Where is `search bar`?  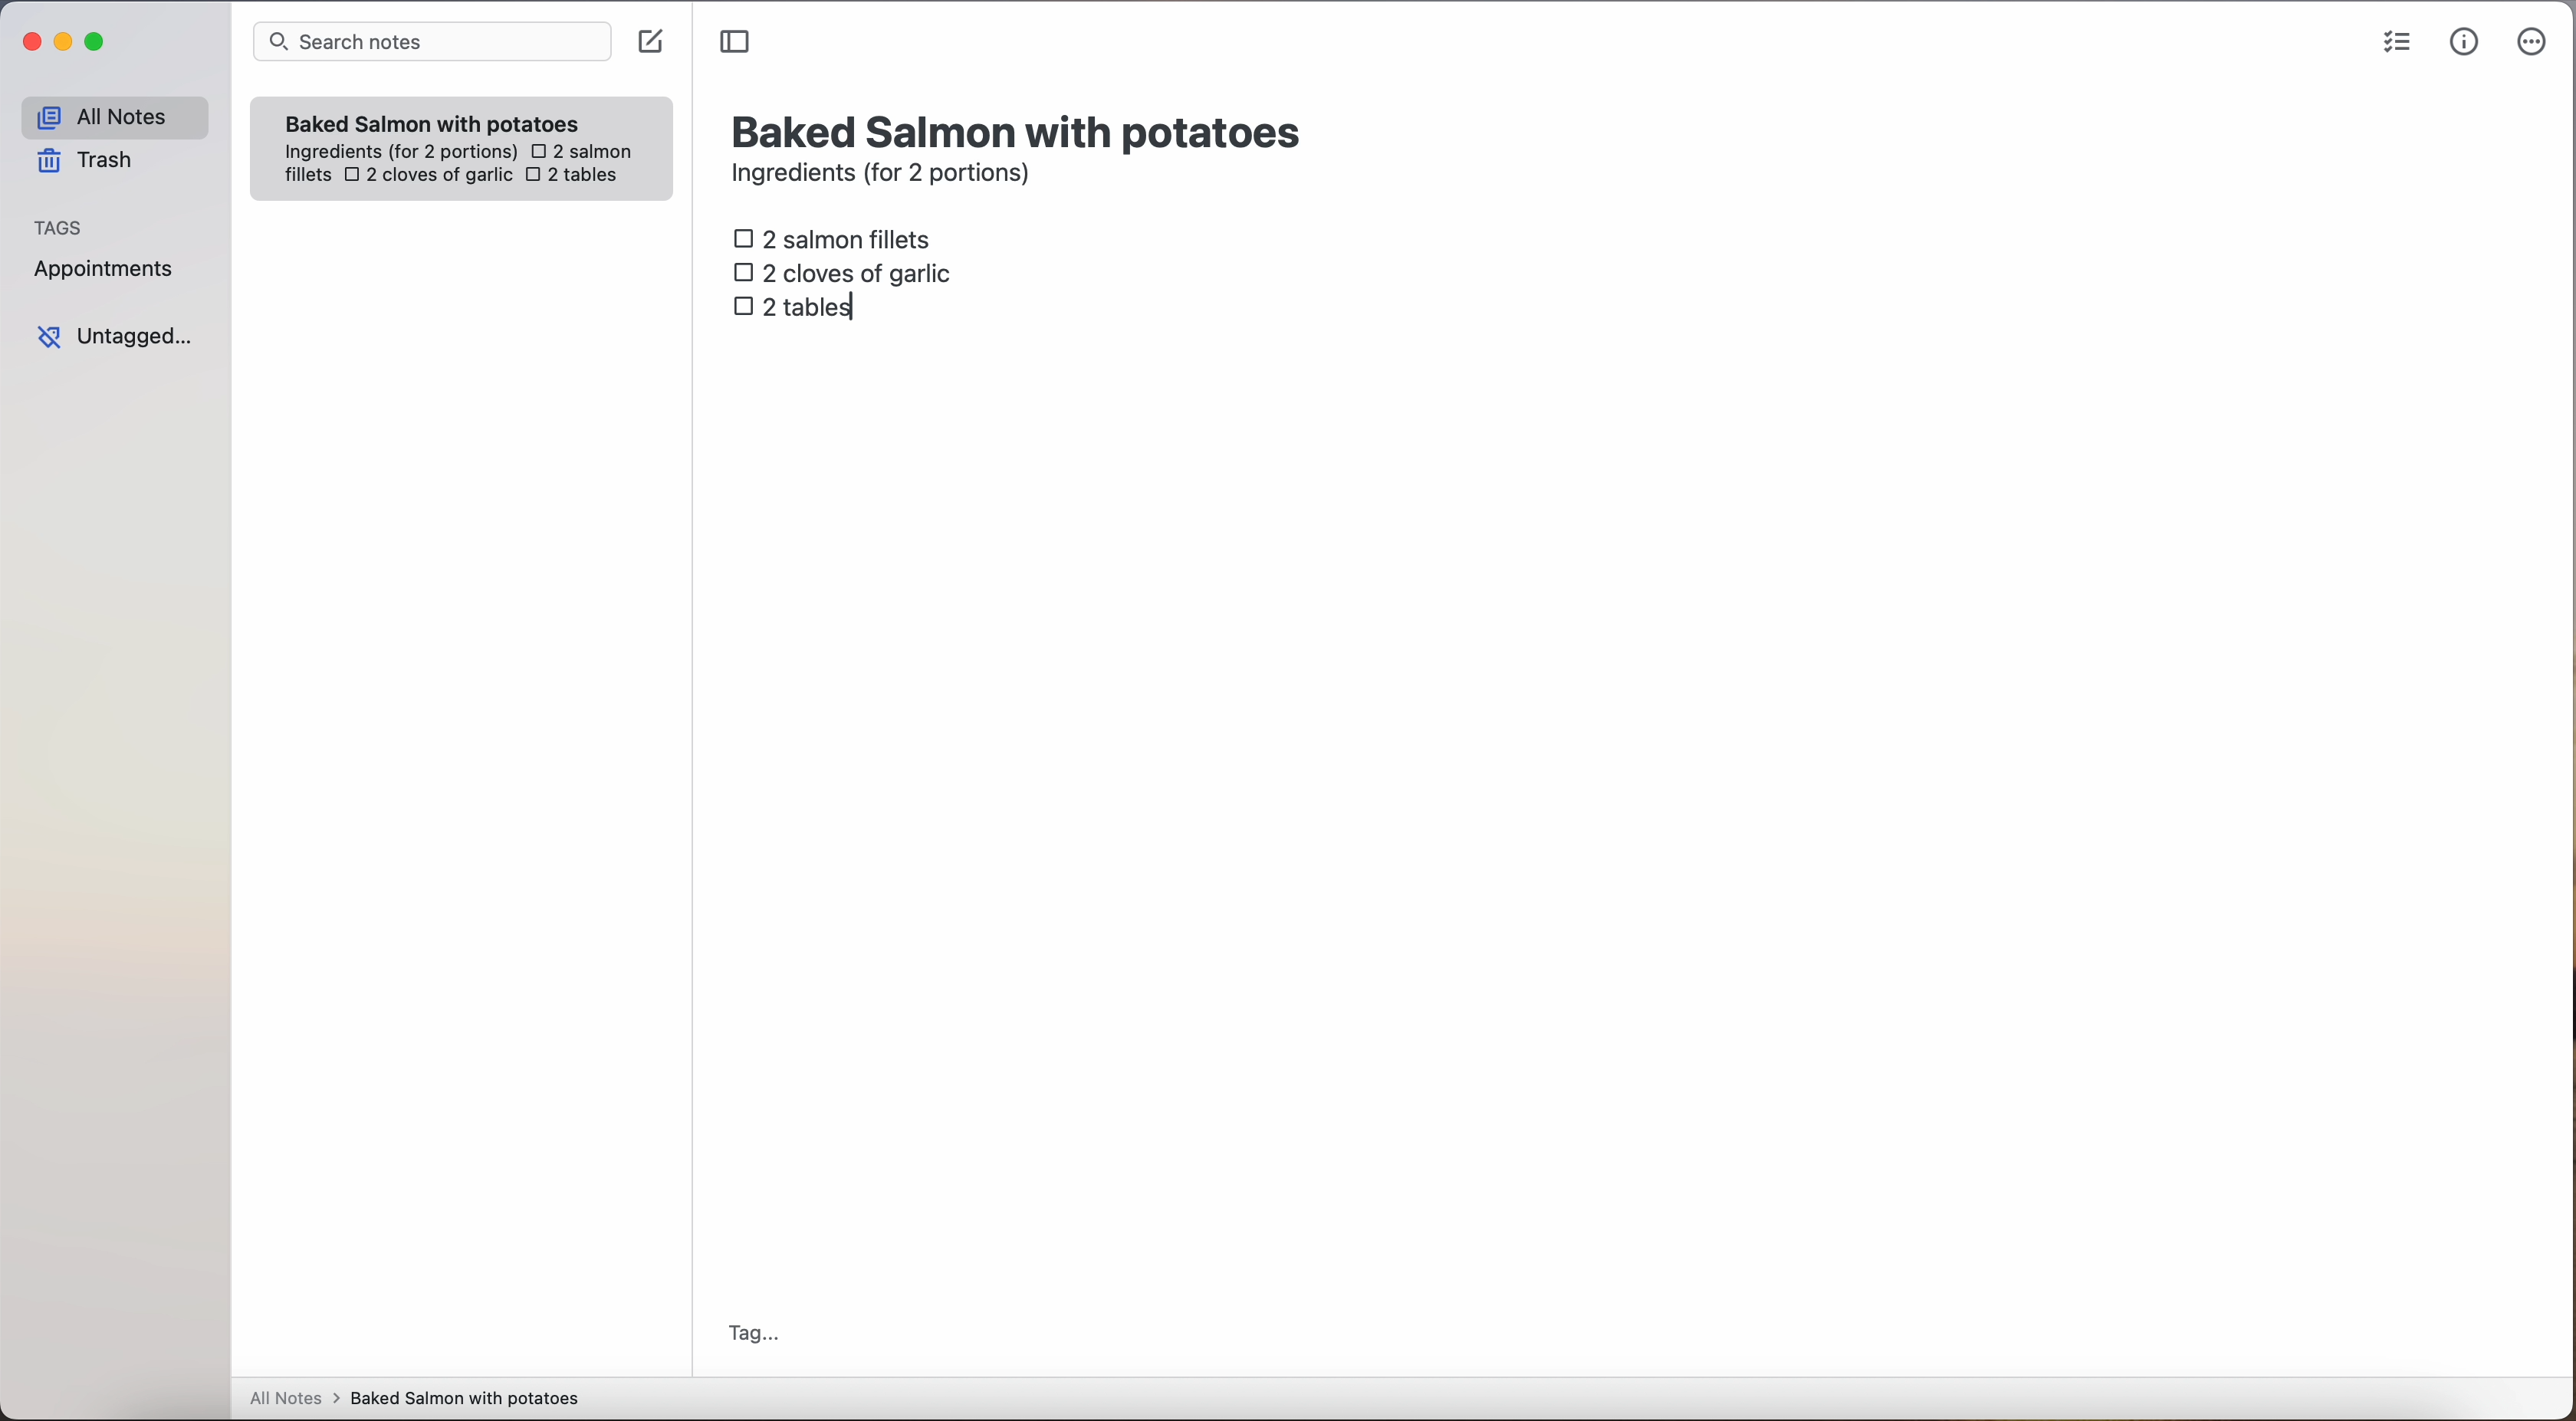 search bar is located at coordinates (430, 44).